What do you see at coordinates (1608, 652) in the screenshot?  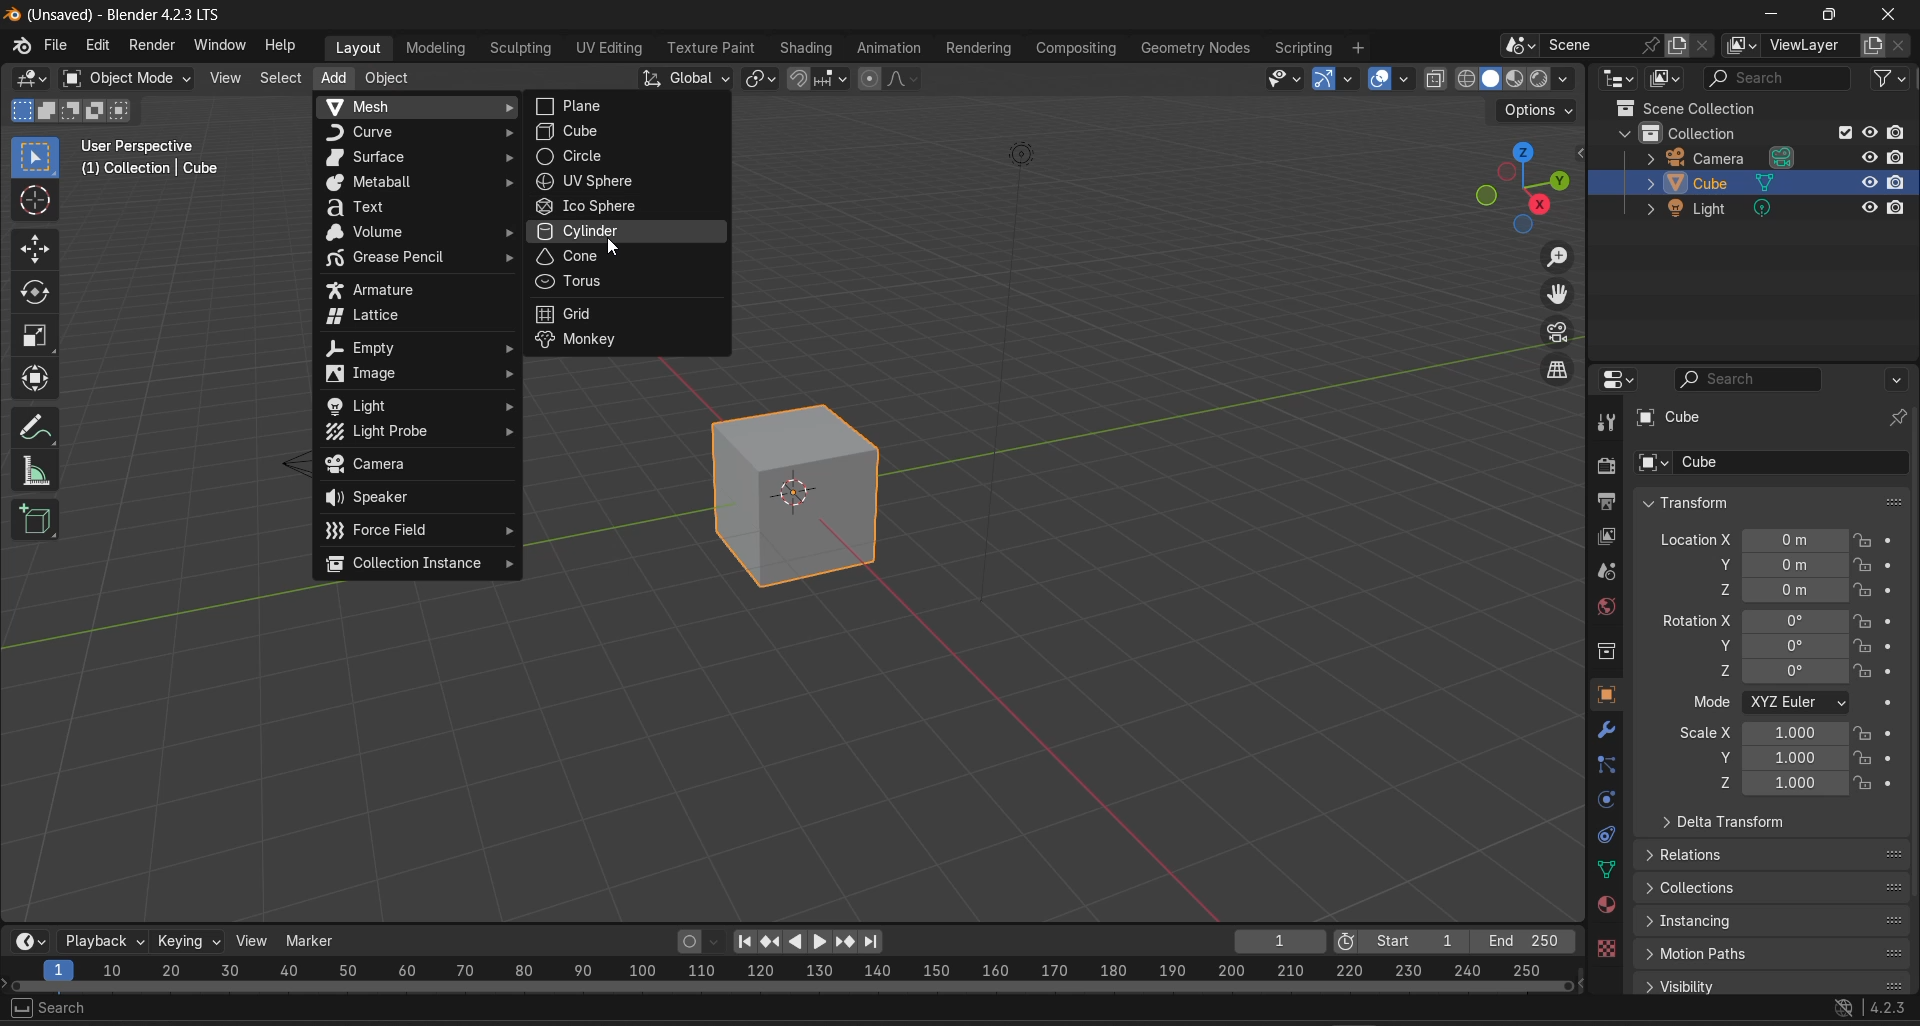 I see `collection` at bounding box center [1608, 652].